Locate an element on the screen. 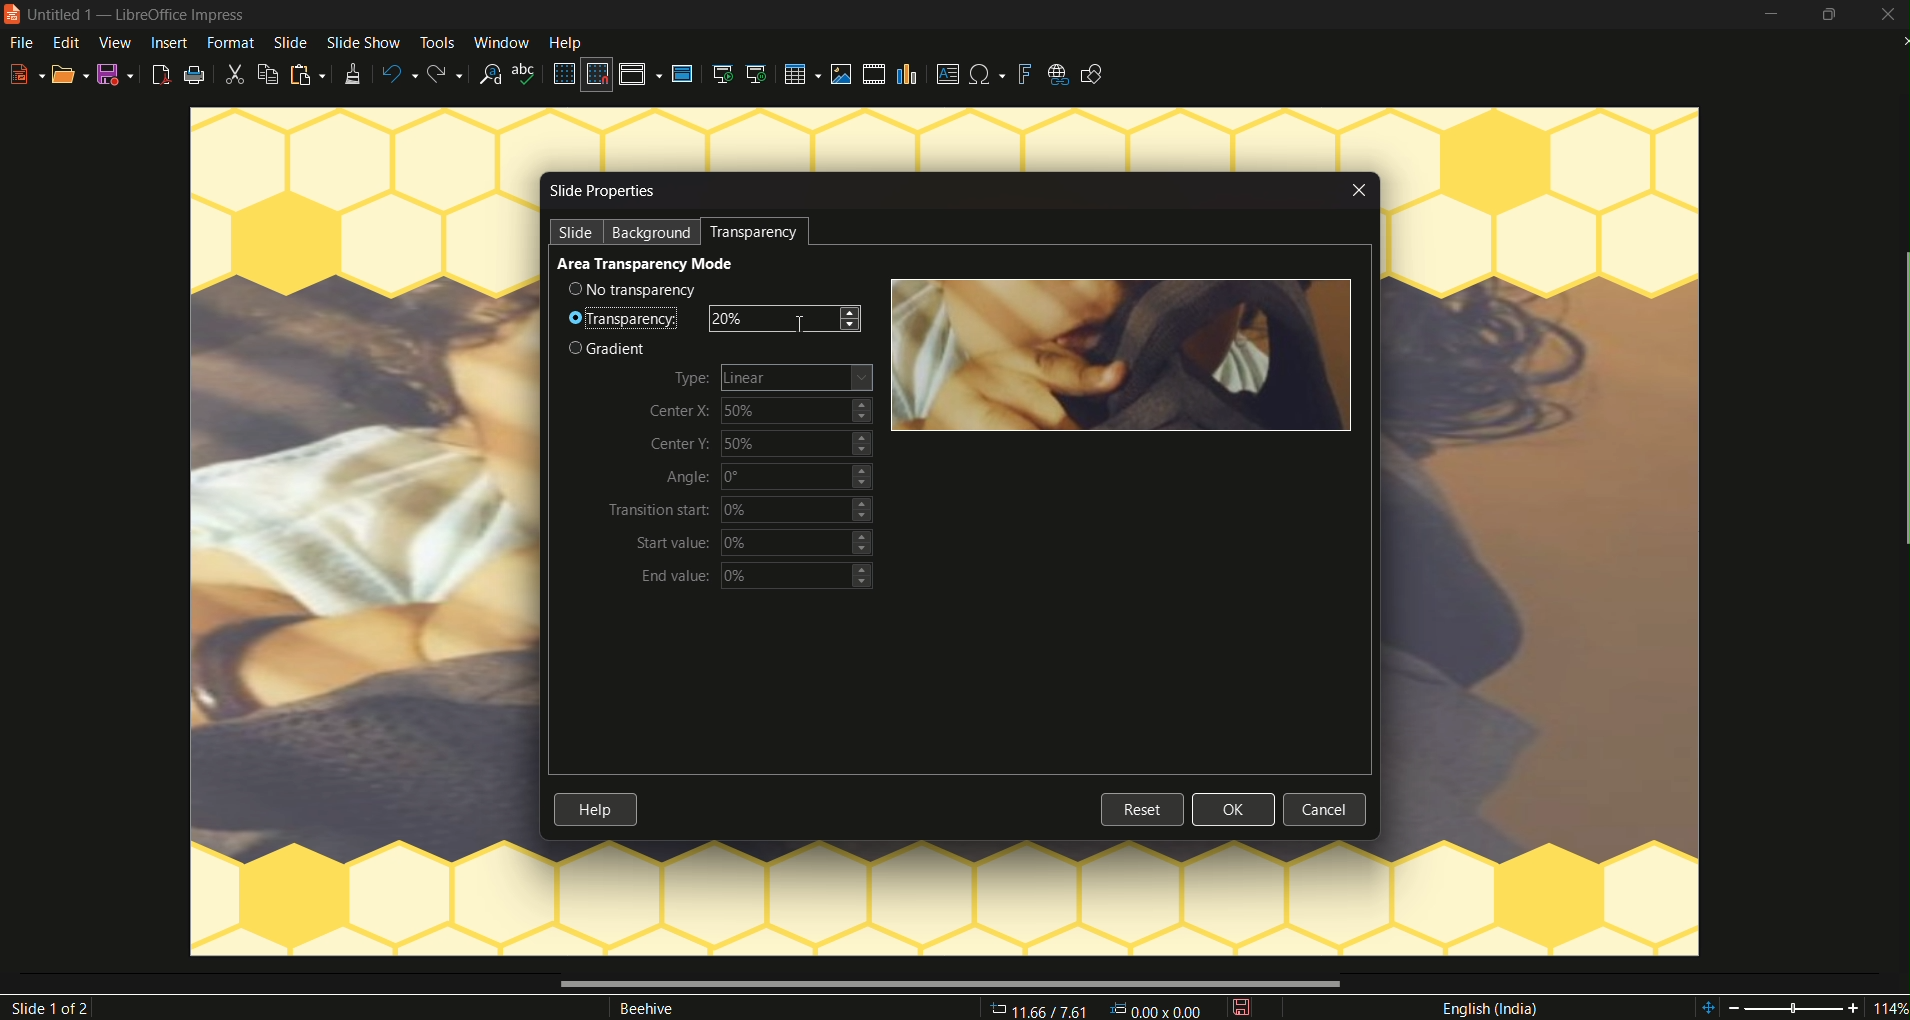 Image resolution: width=1910 pixels, height=1020 pixels. edit is located at coordinates (68, 43).